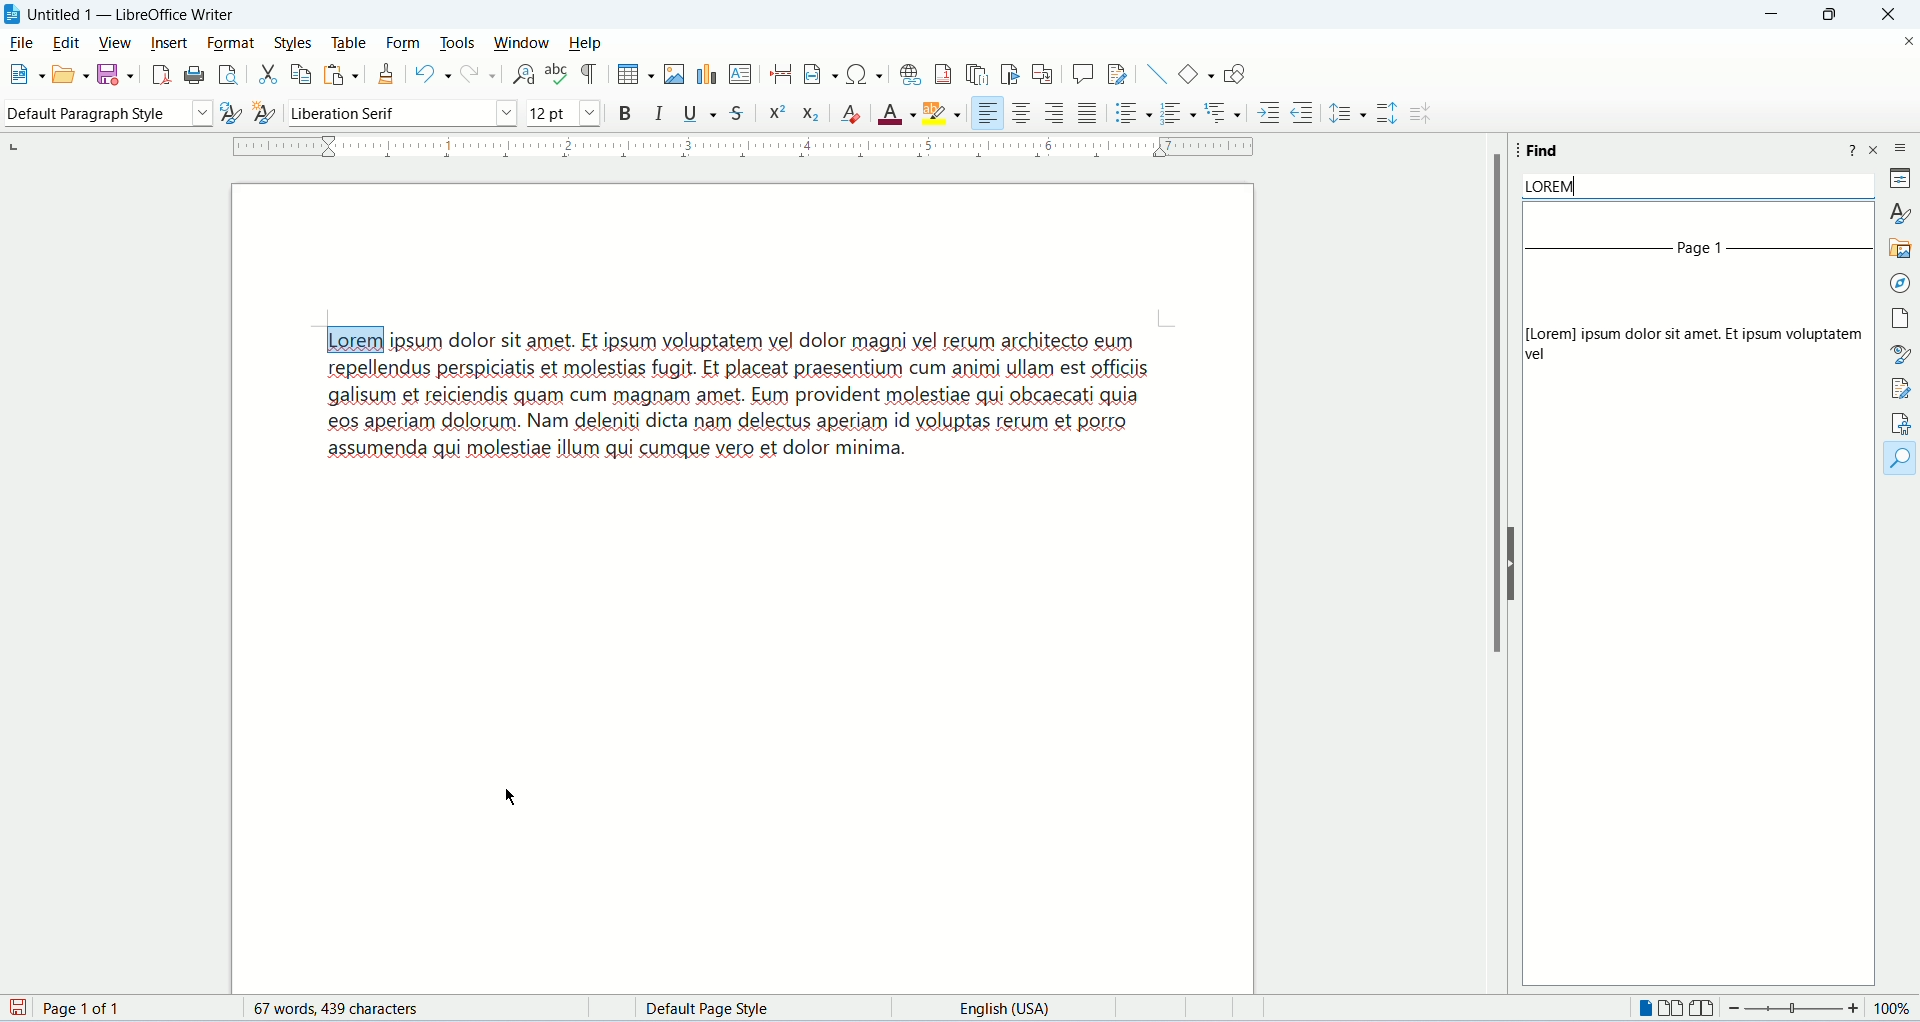 This screenshot has height=1022, width=1920. Describe the element at coordinates (1426, 118) in the screenshot. I see `icon` at that location.